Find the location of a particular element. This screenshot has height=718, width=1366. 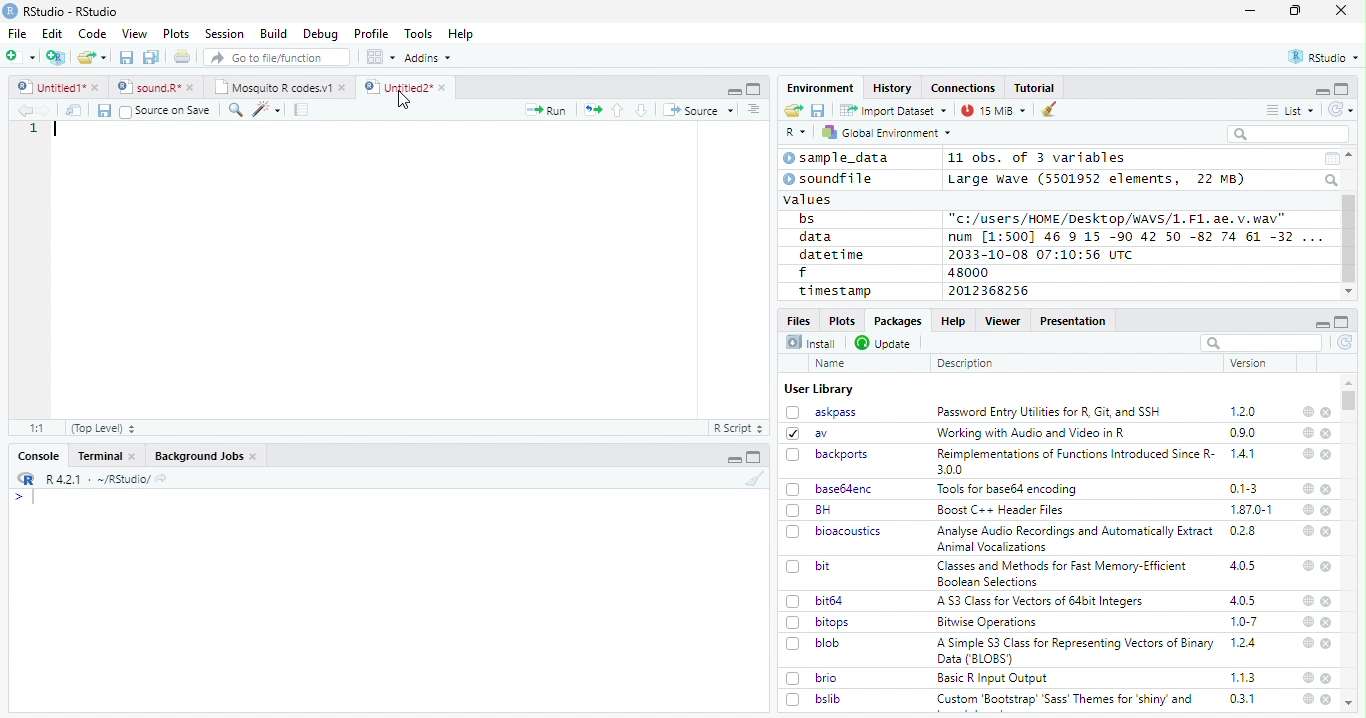

A S3 Class for Vectors of 64bit Integers is located at coordinates (1042, 602).